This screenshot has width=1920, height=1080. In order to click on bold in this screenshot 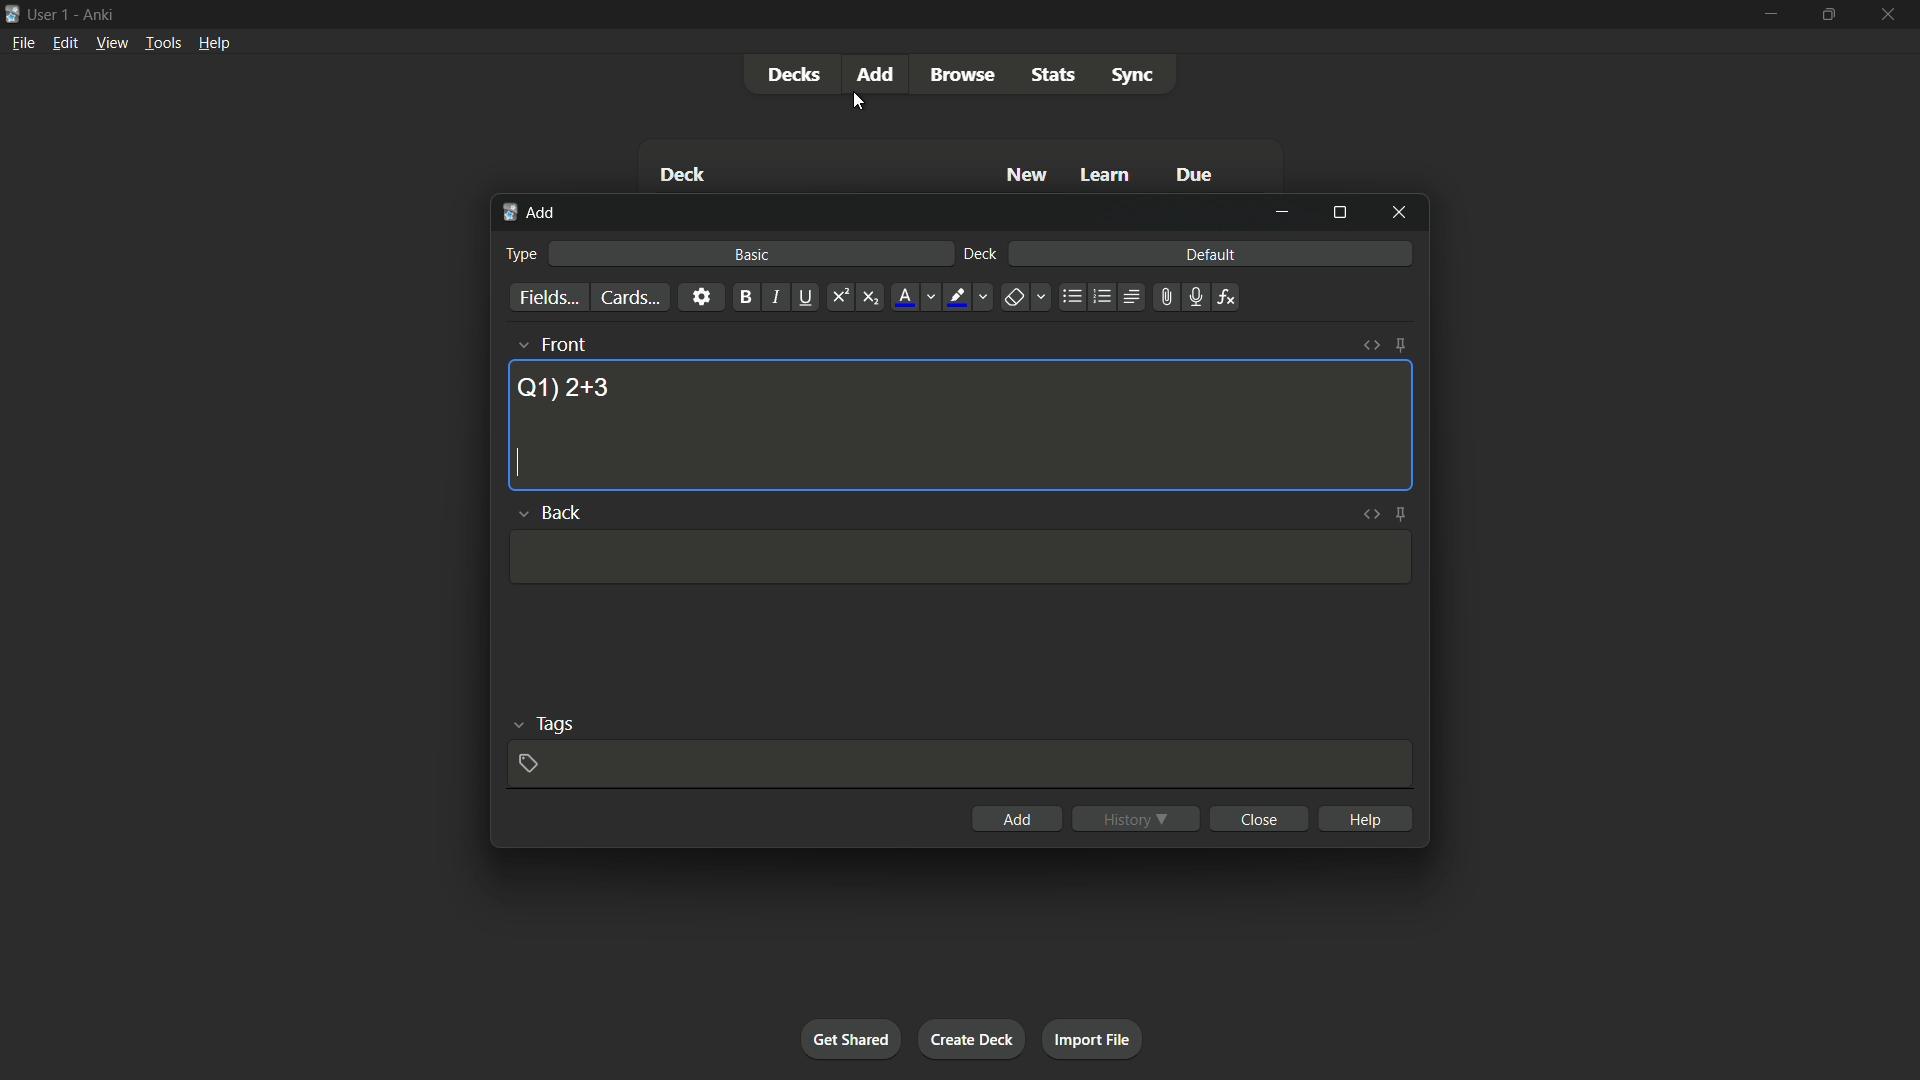, I will do `click(745, 298)`.